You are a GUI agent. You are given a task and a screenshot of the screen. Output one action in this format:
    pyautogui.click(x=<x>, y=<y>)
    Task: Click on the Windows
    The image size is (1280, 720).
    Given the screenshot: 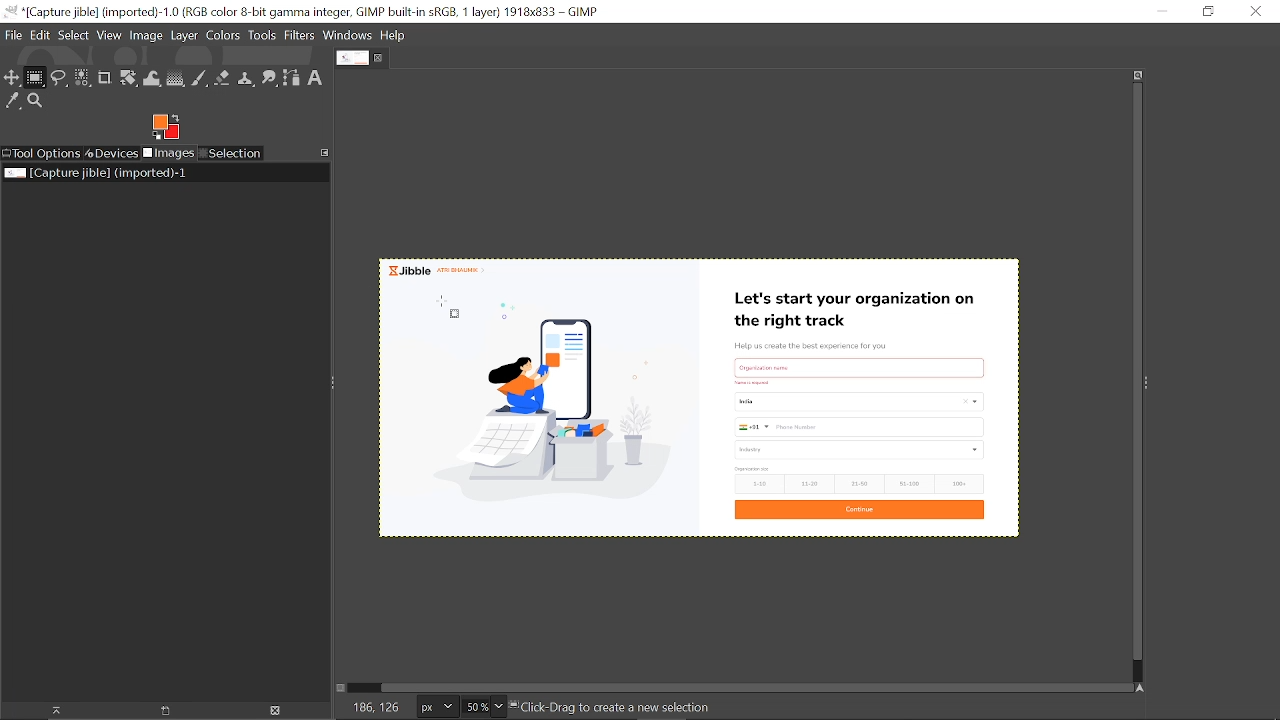 What is the action you would take?
    pyautogui.click(x=347, y=36)
    